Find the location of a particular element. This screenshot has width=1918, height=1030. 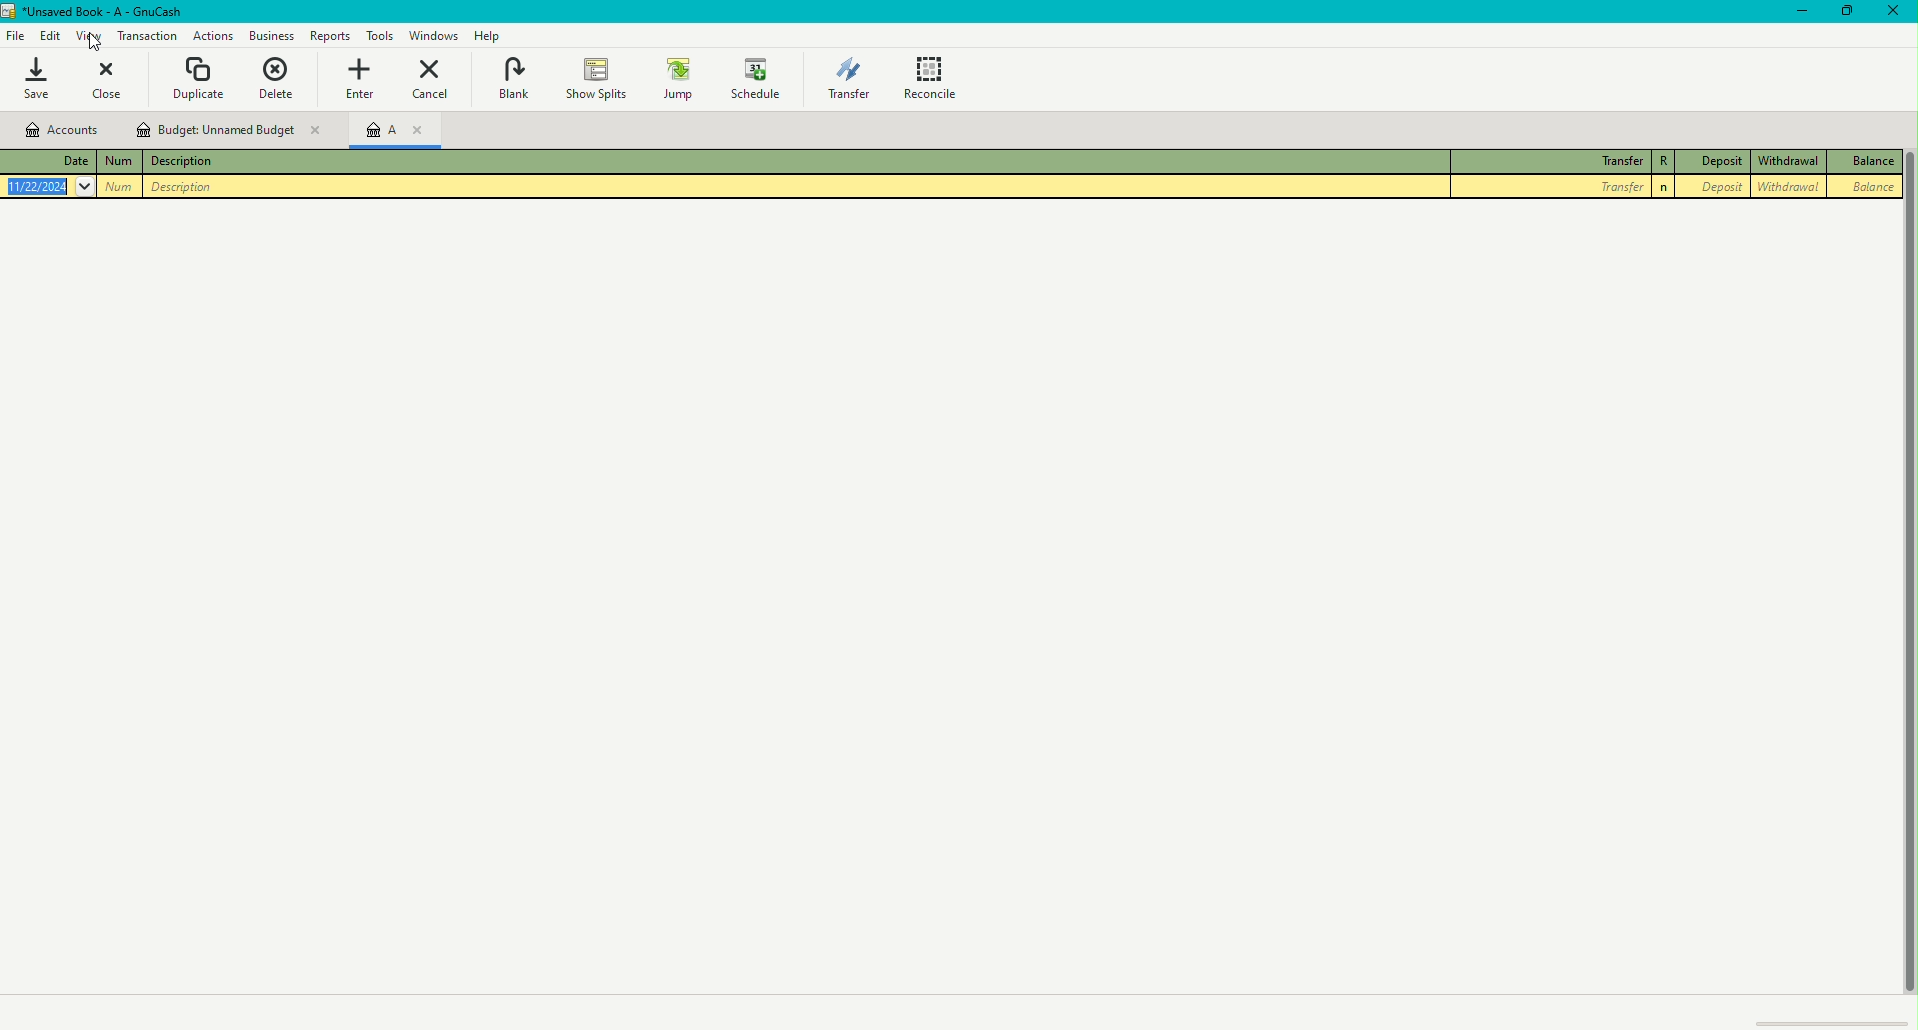

File is located at coordinates (15, 34).